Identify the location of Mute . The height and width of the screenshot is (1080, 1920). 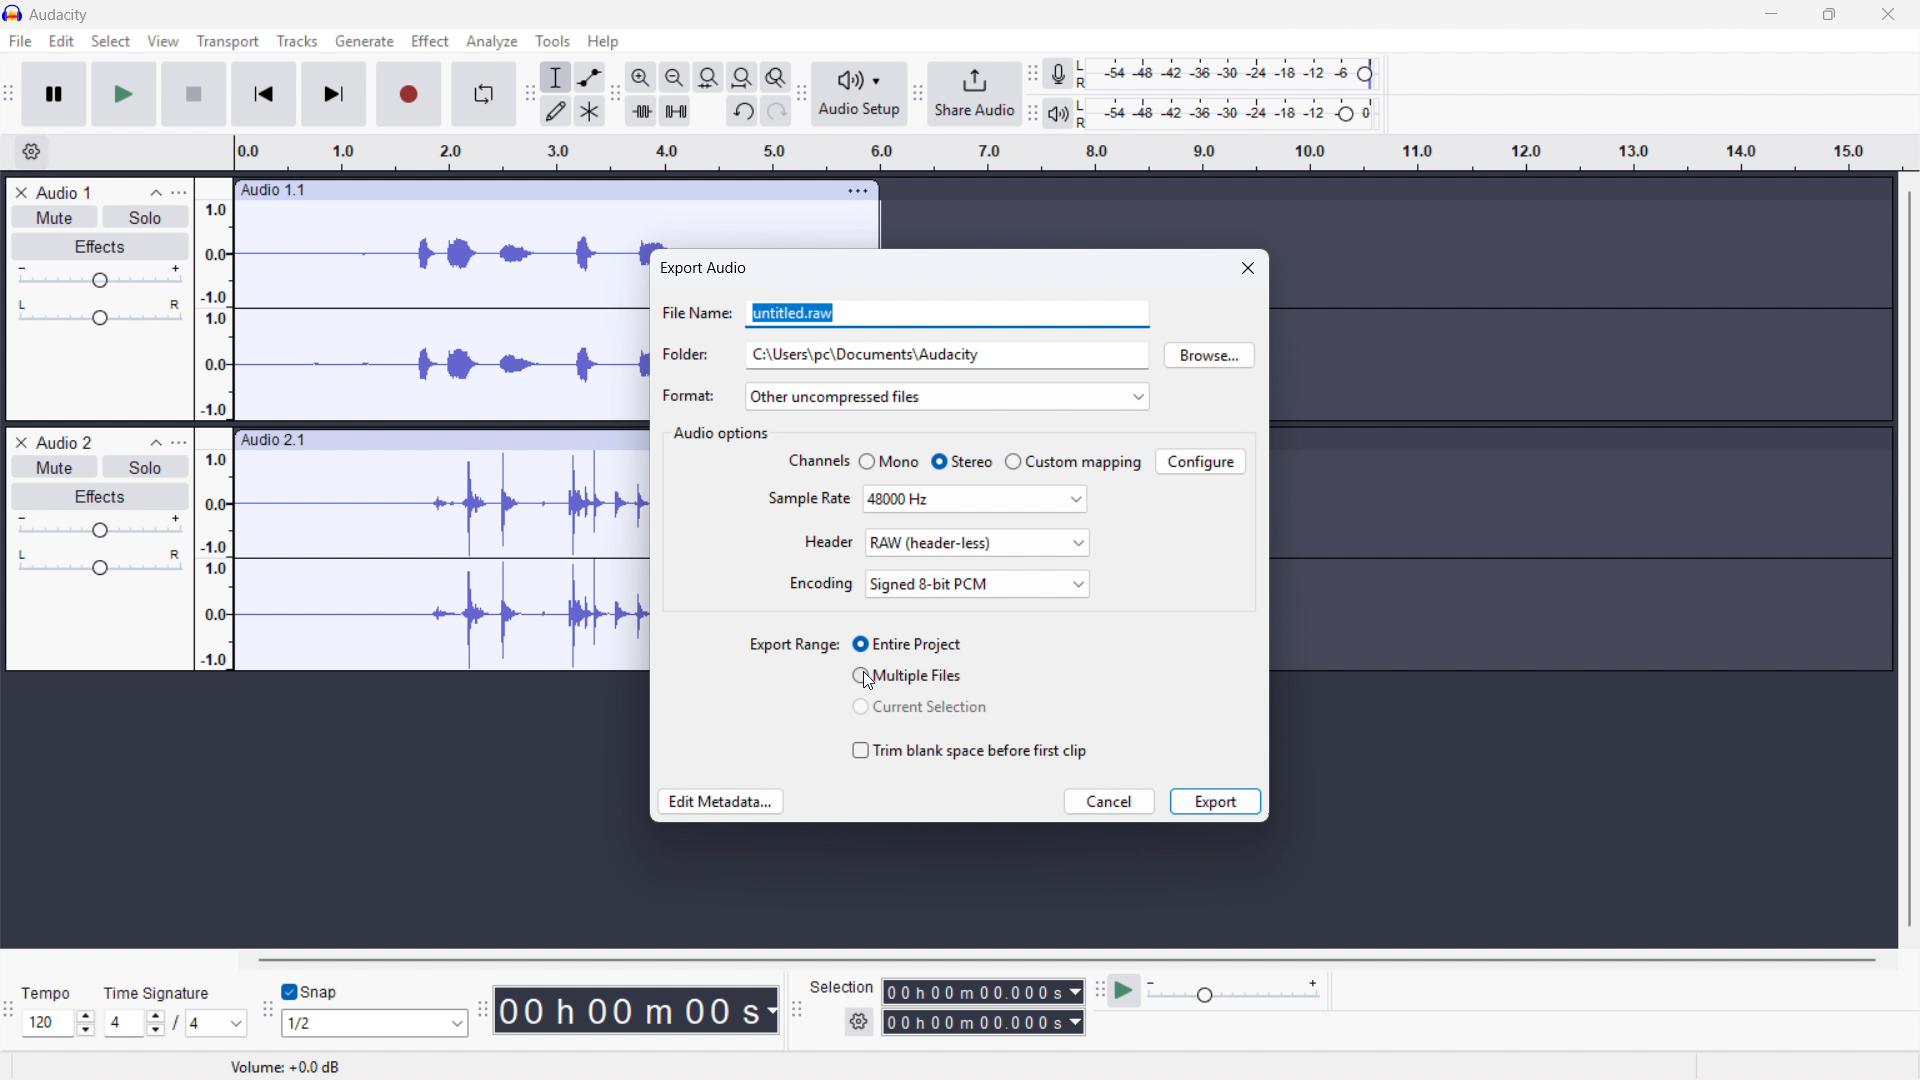
(55, 217).